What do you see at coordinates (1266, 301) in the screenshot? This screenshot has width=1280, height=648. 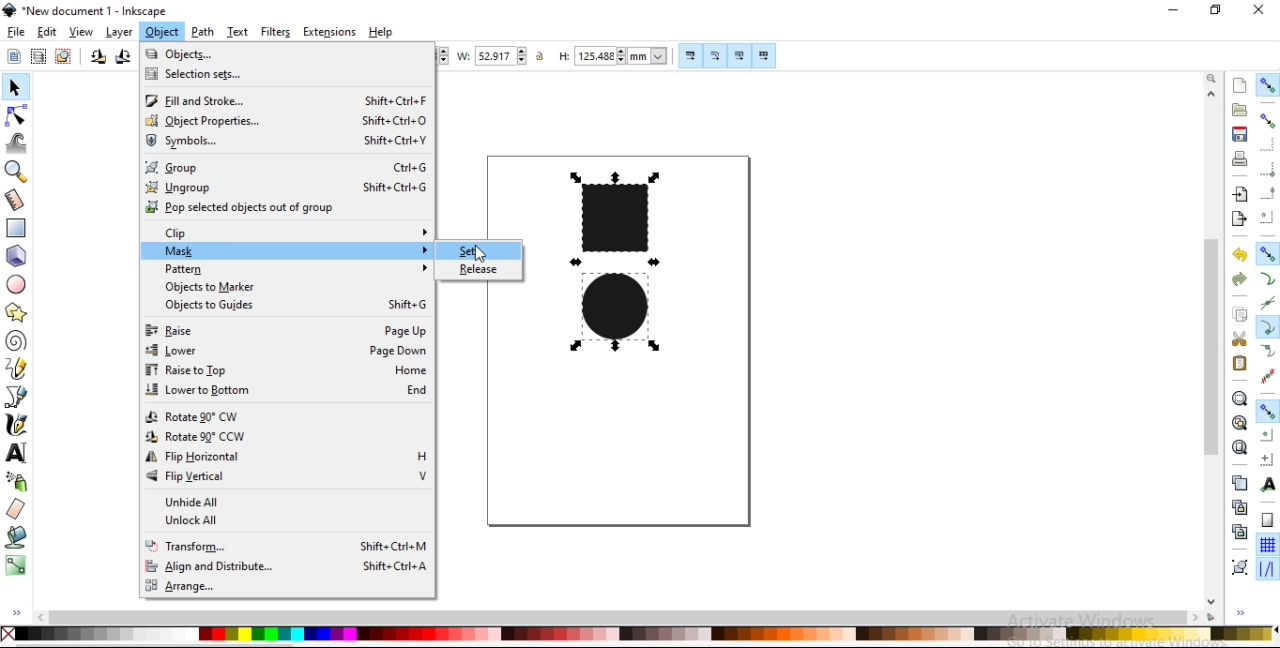 I see `snap to path intersections` at bounding box center [1266, 301].